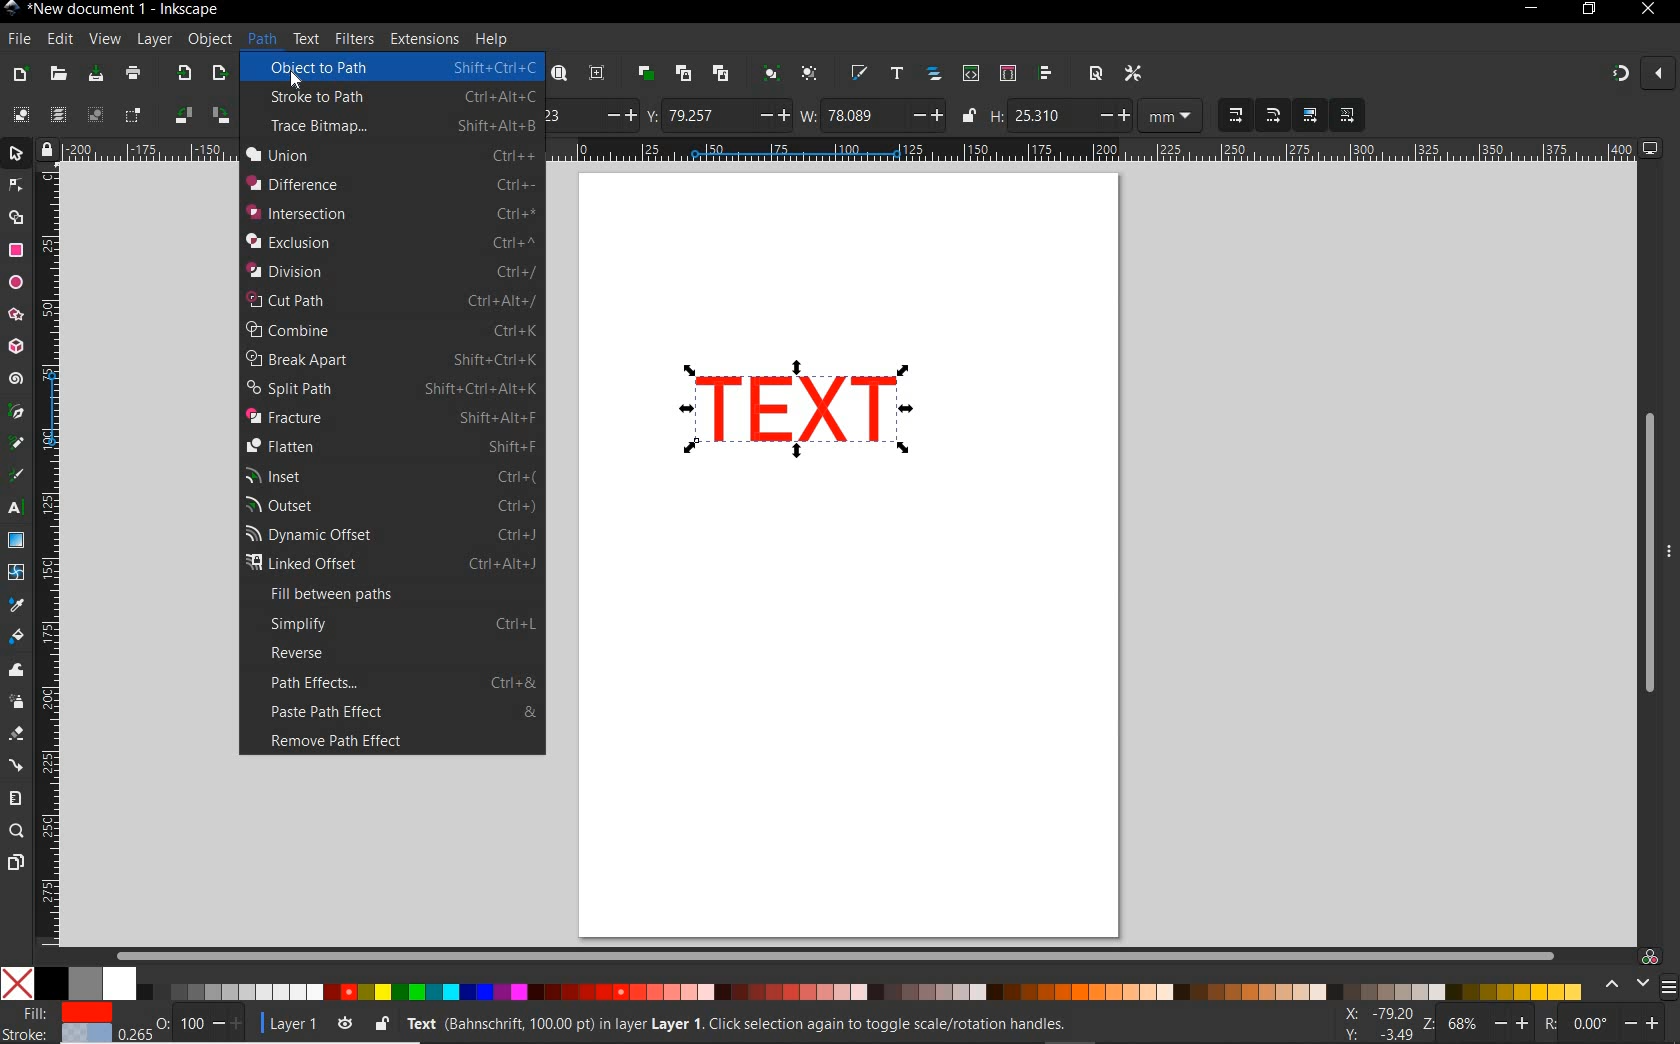 This screenshot has width=1680, height=1044. What do you see at coordinates (113, 9) in the screenshot?
I see `FILE NAME` at bounding box center [113, 9].